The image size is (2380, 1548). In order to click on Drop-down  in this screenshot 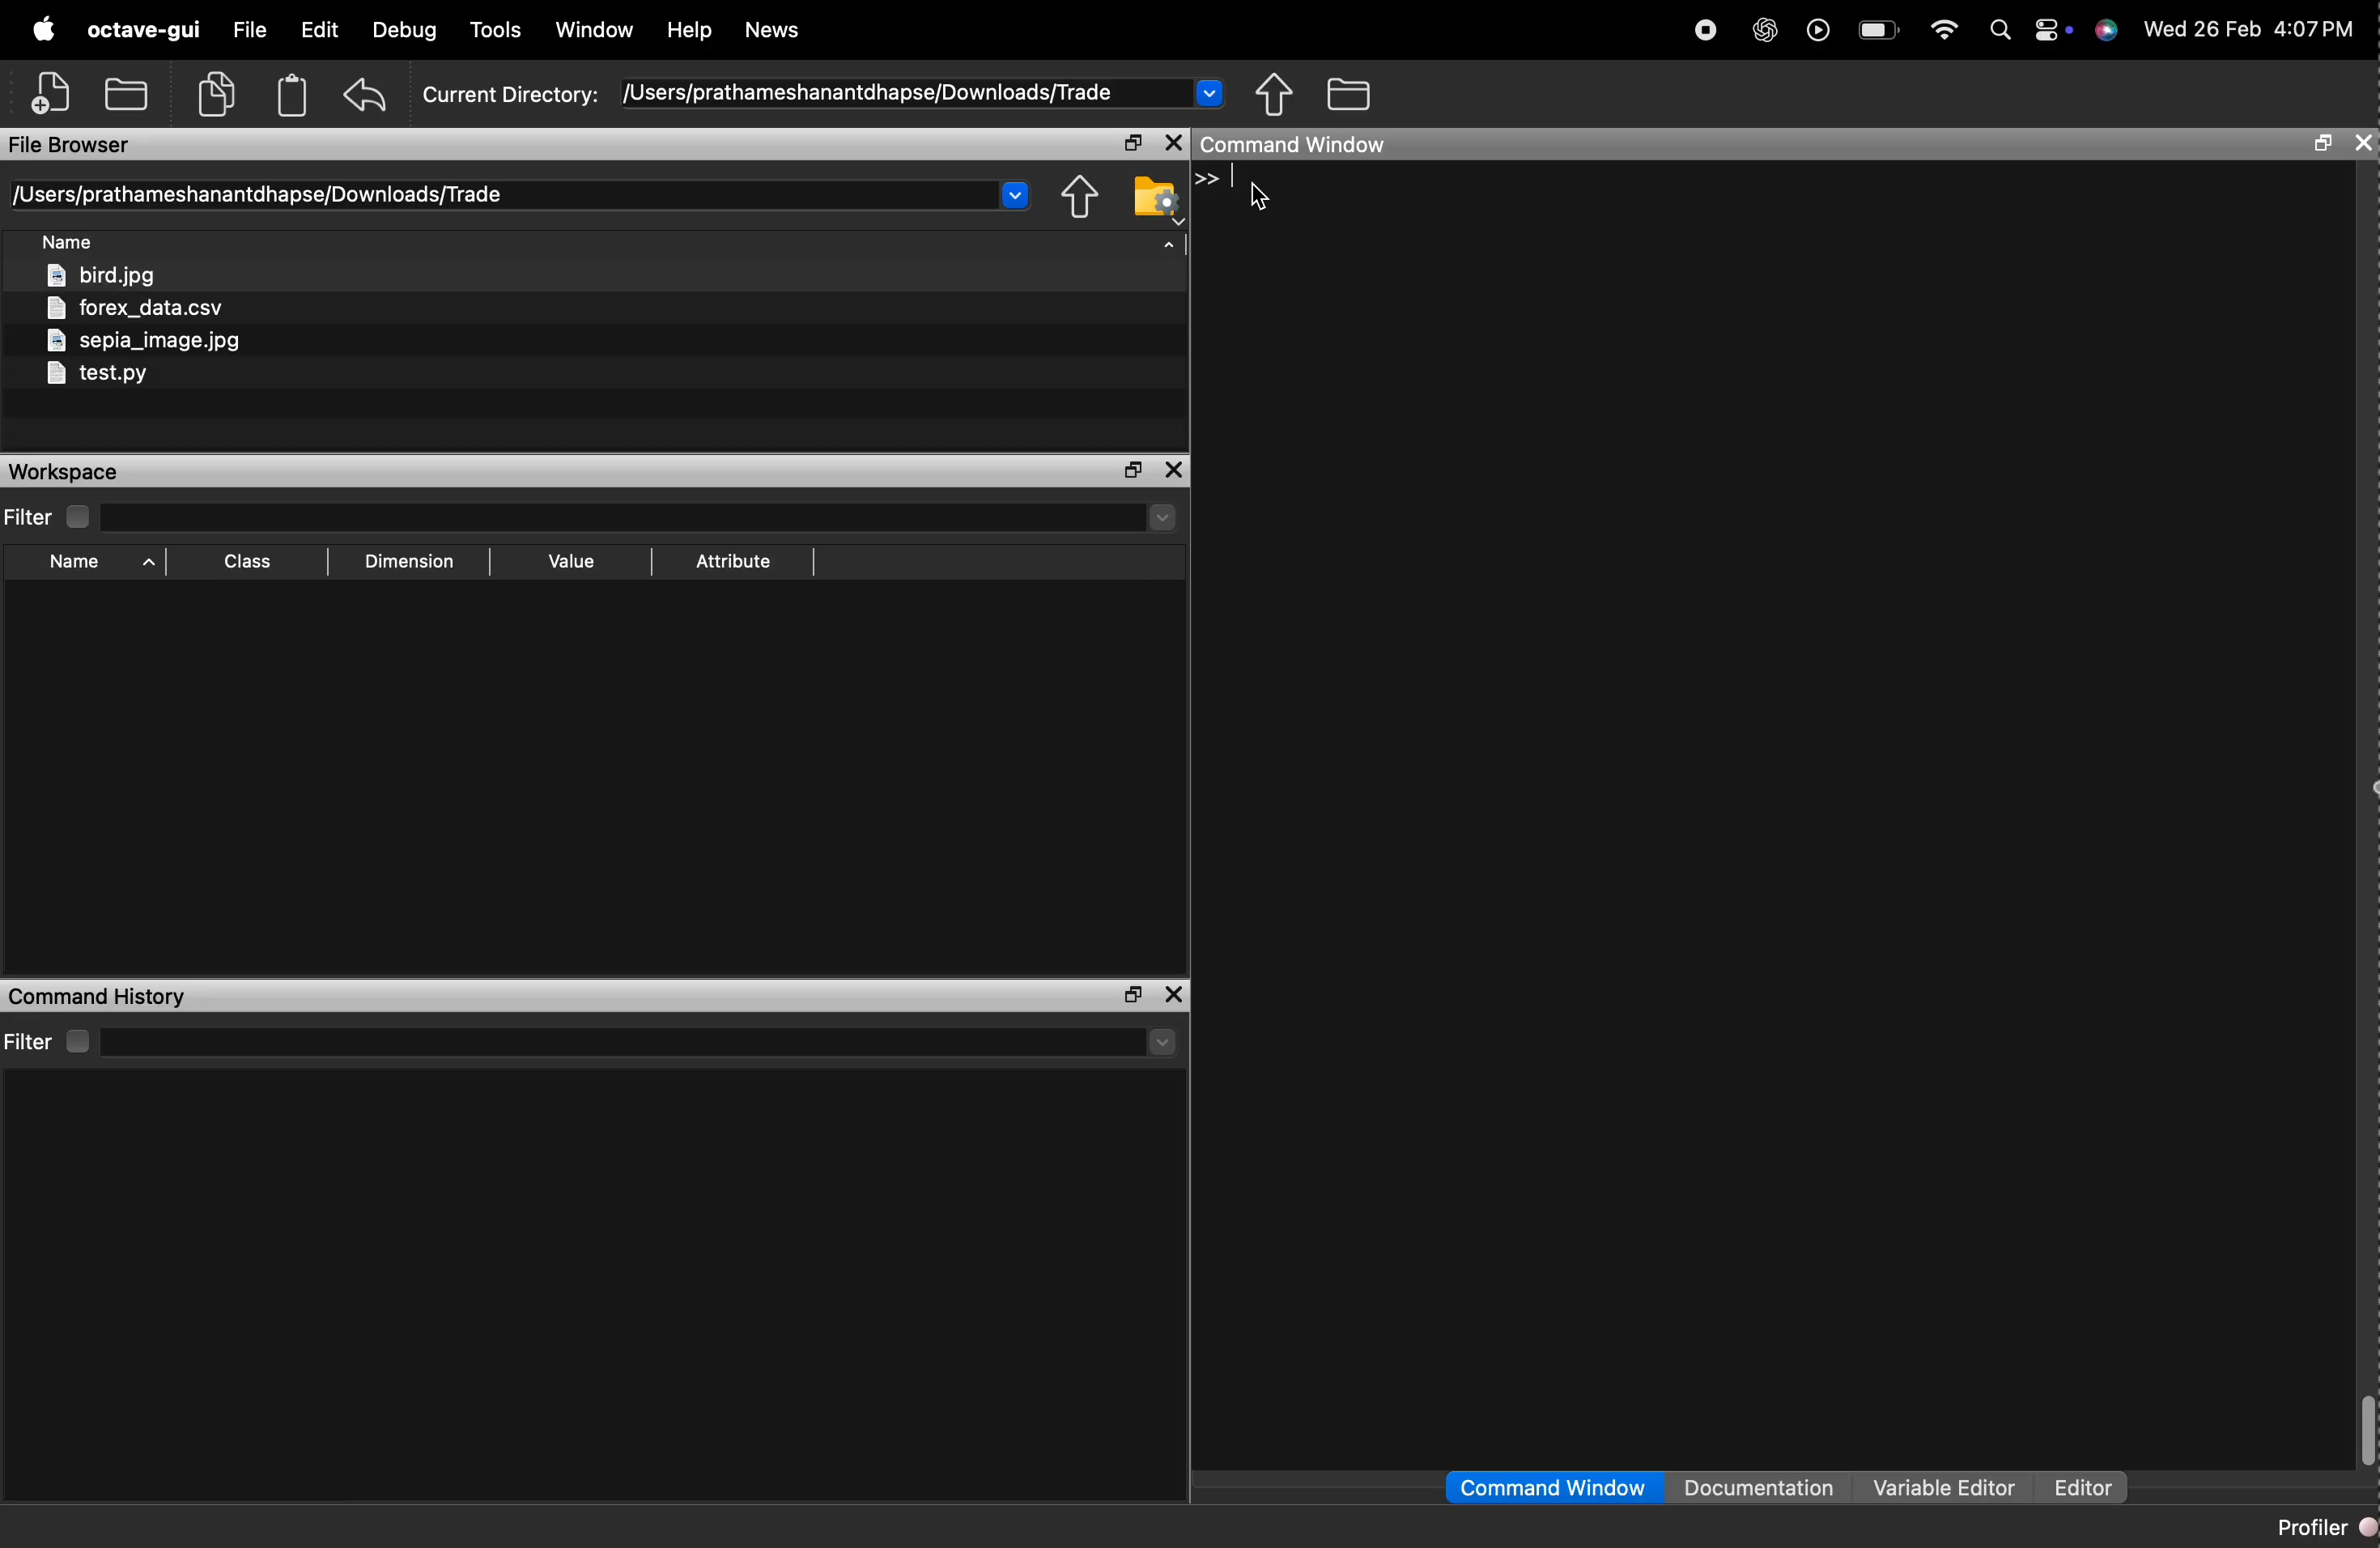, I will do `click(1165, 1043)`.